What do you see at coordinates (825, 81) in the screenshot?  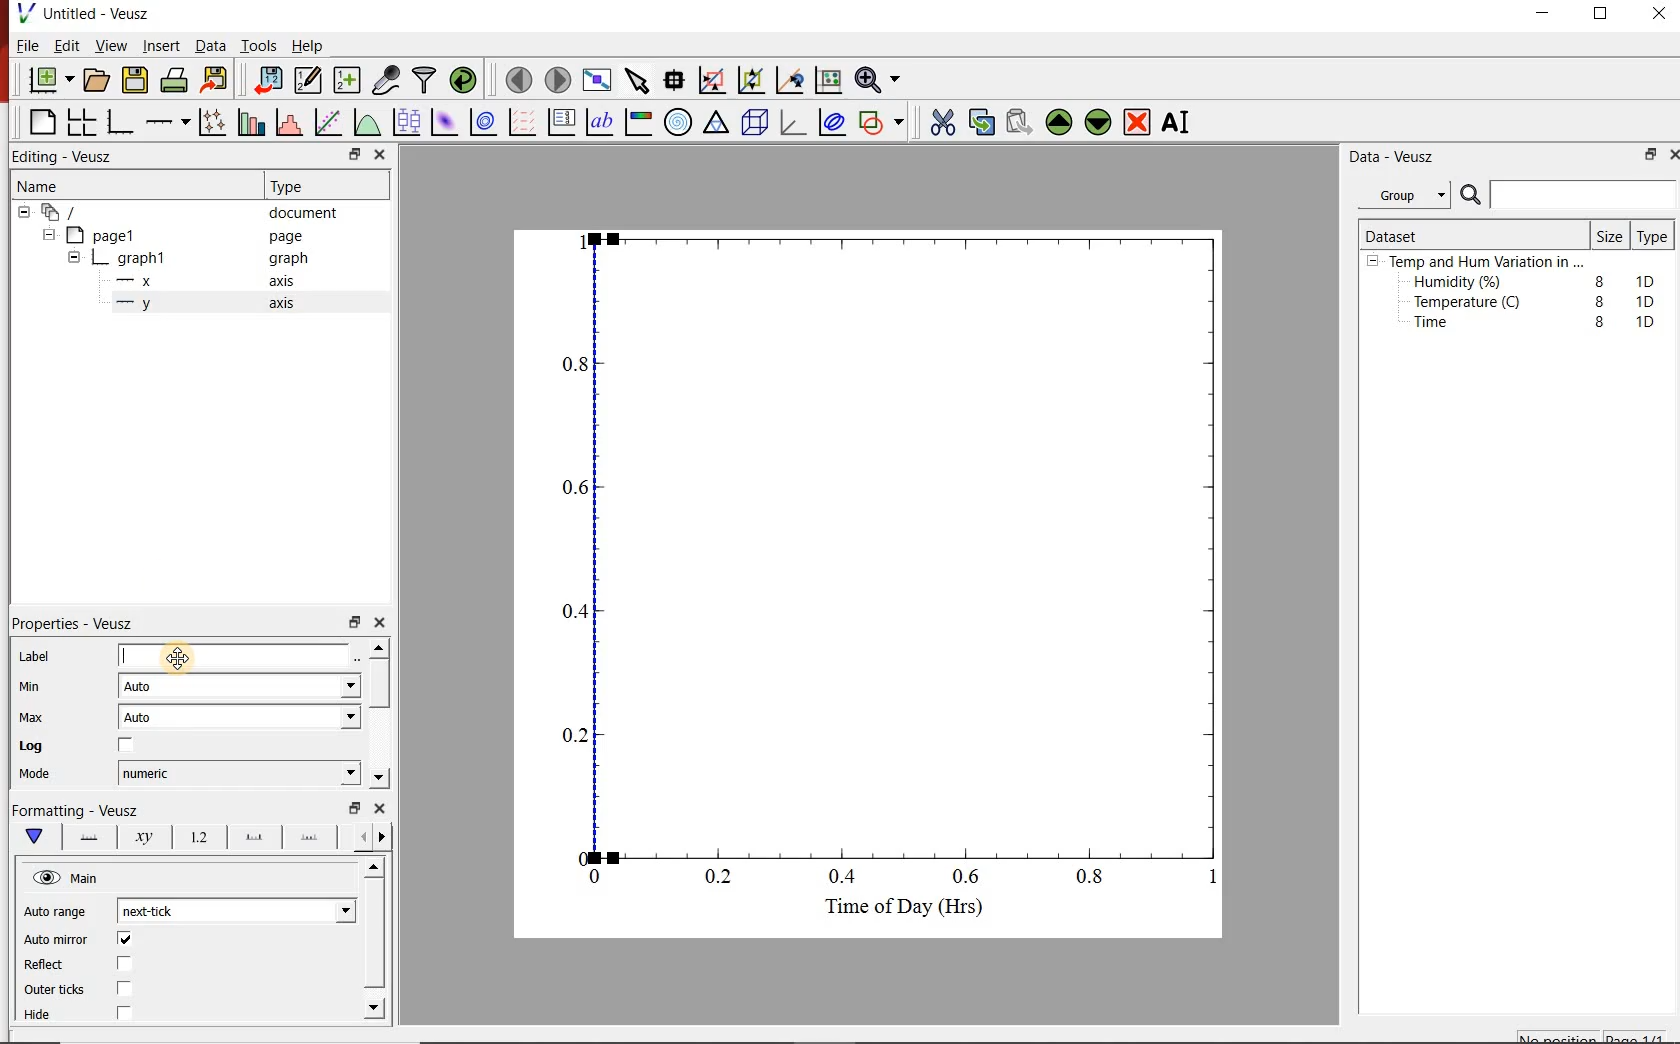 I see `click to reset graph axes` at bounding box center [825, 81].